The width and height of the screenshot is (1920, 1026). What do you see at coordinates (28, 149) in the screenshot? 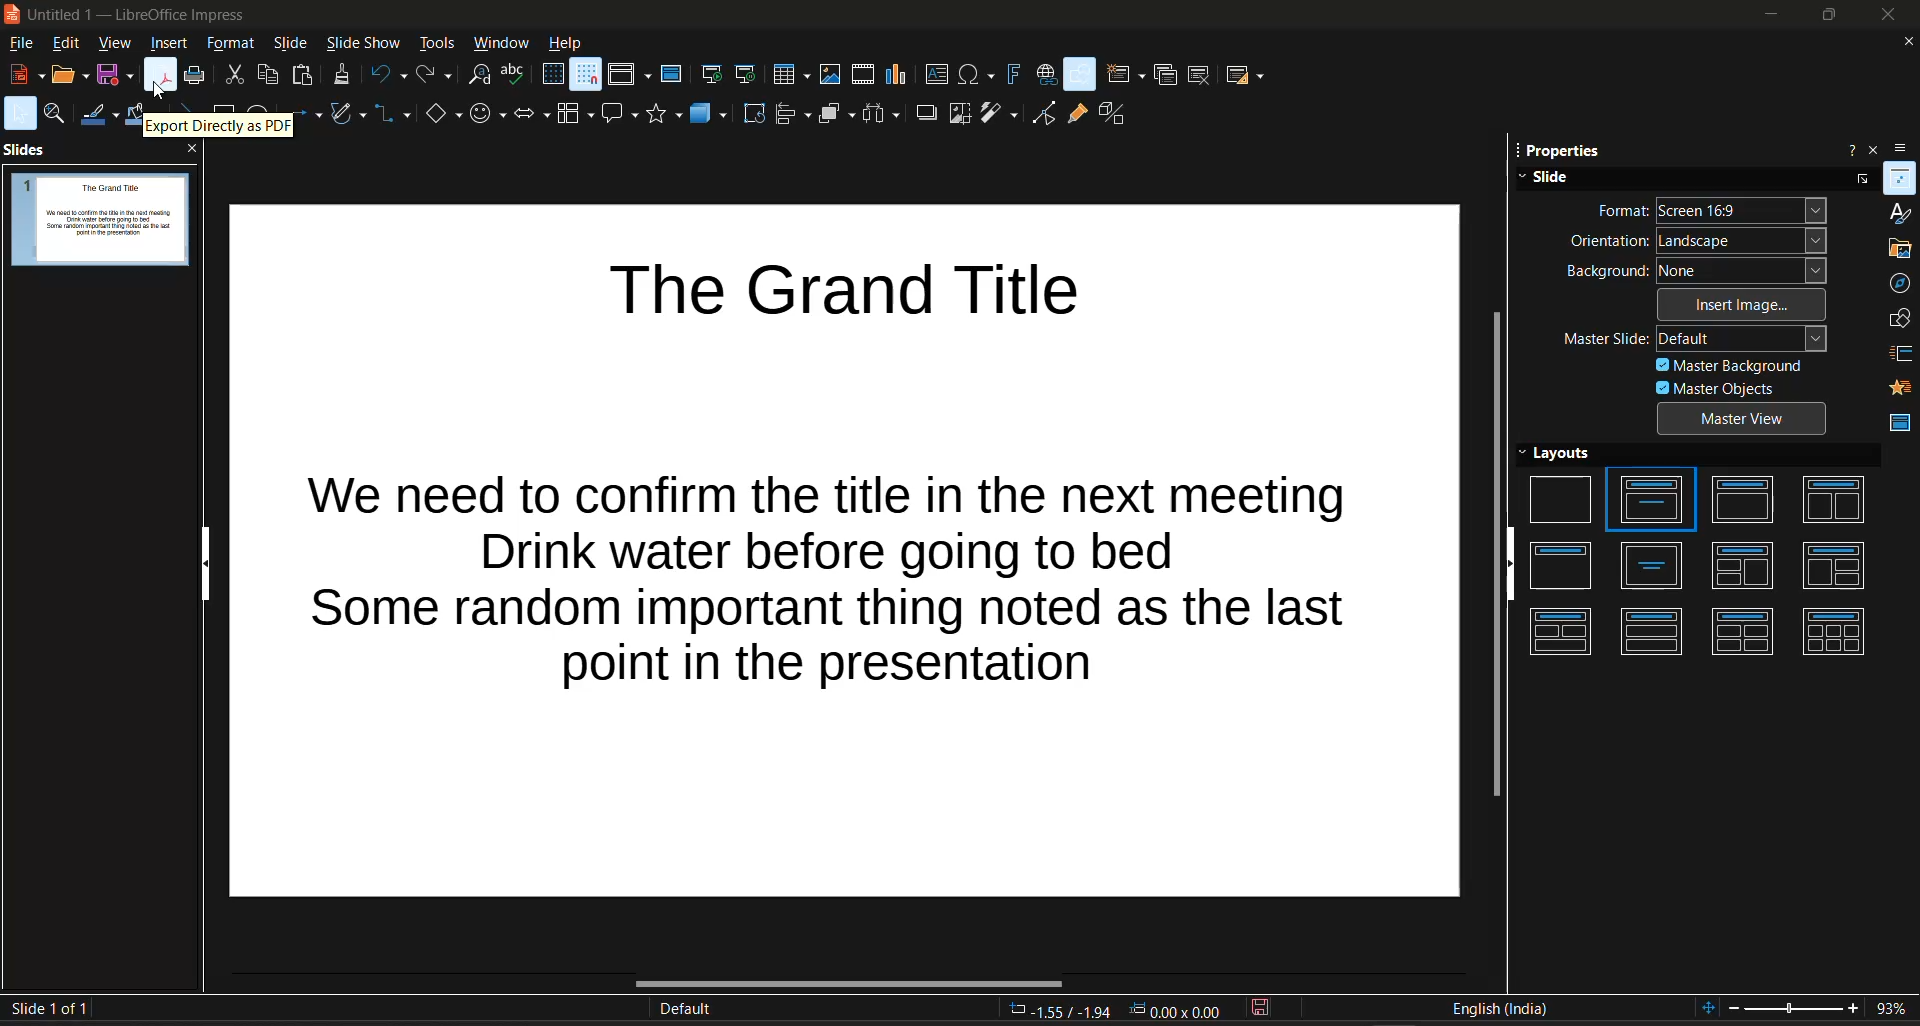
I see `slides` at bounding box center [28, 149].